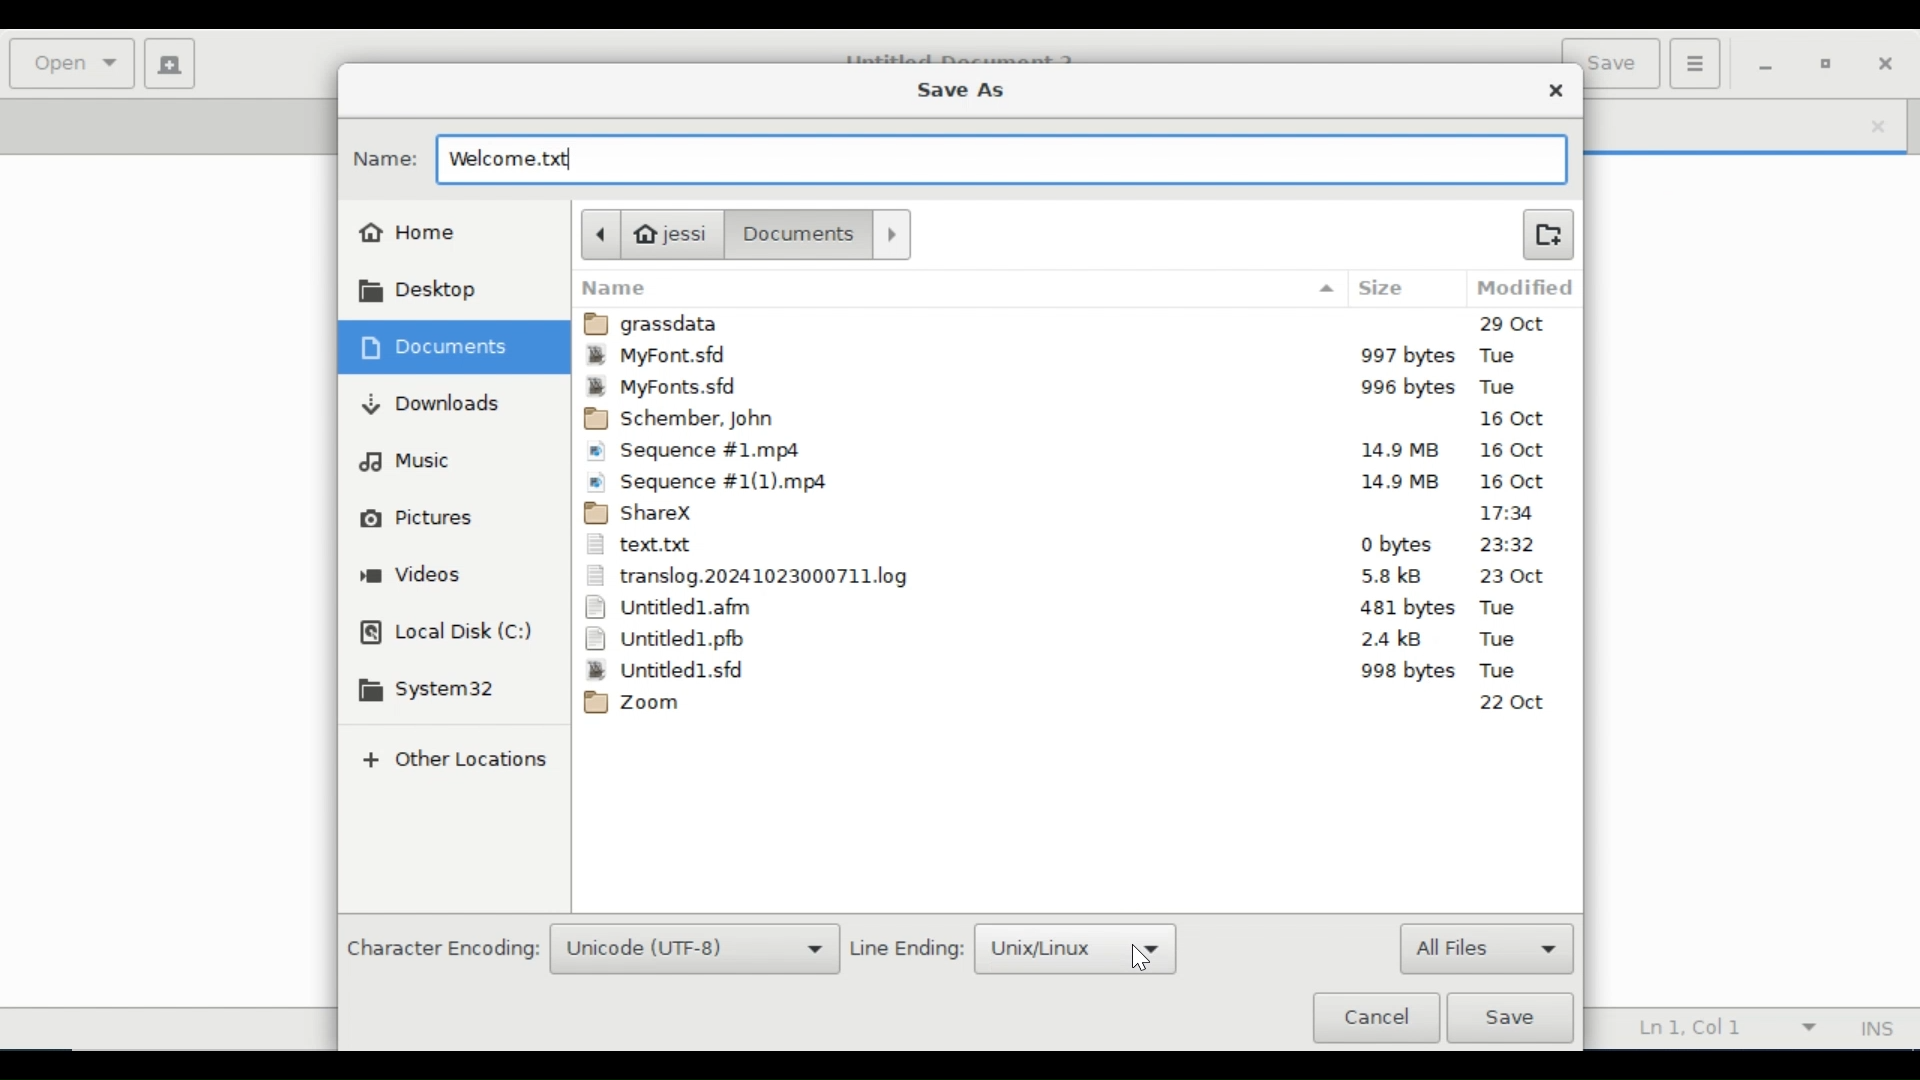  What do you see at coordinates (1558, 91) in the screenshot?
I see `Close` at bounding box center [1558, 91].